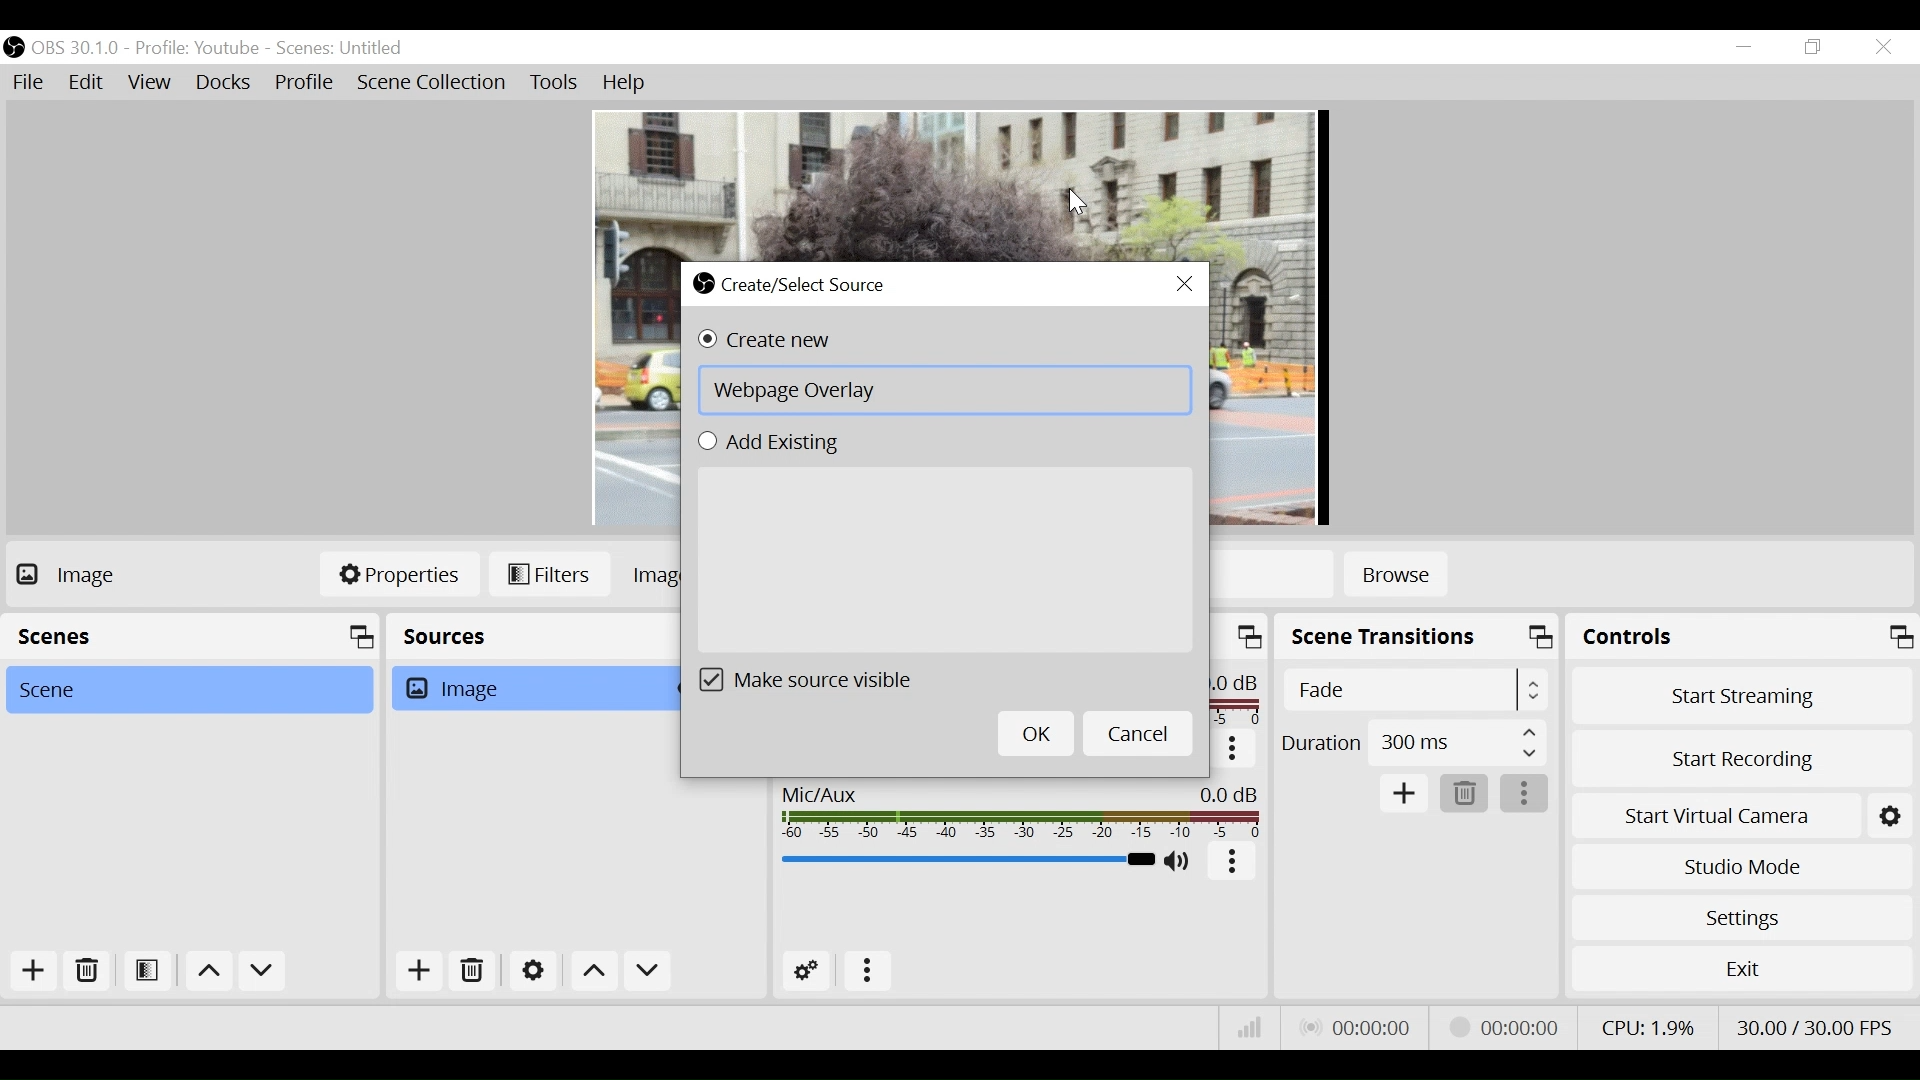  Describe the element at coordinates (211, 972) in the screenshot. I see `move up` at that location.